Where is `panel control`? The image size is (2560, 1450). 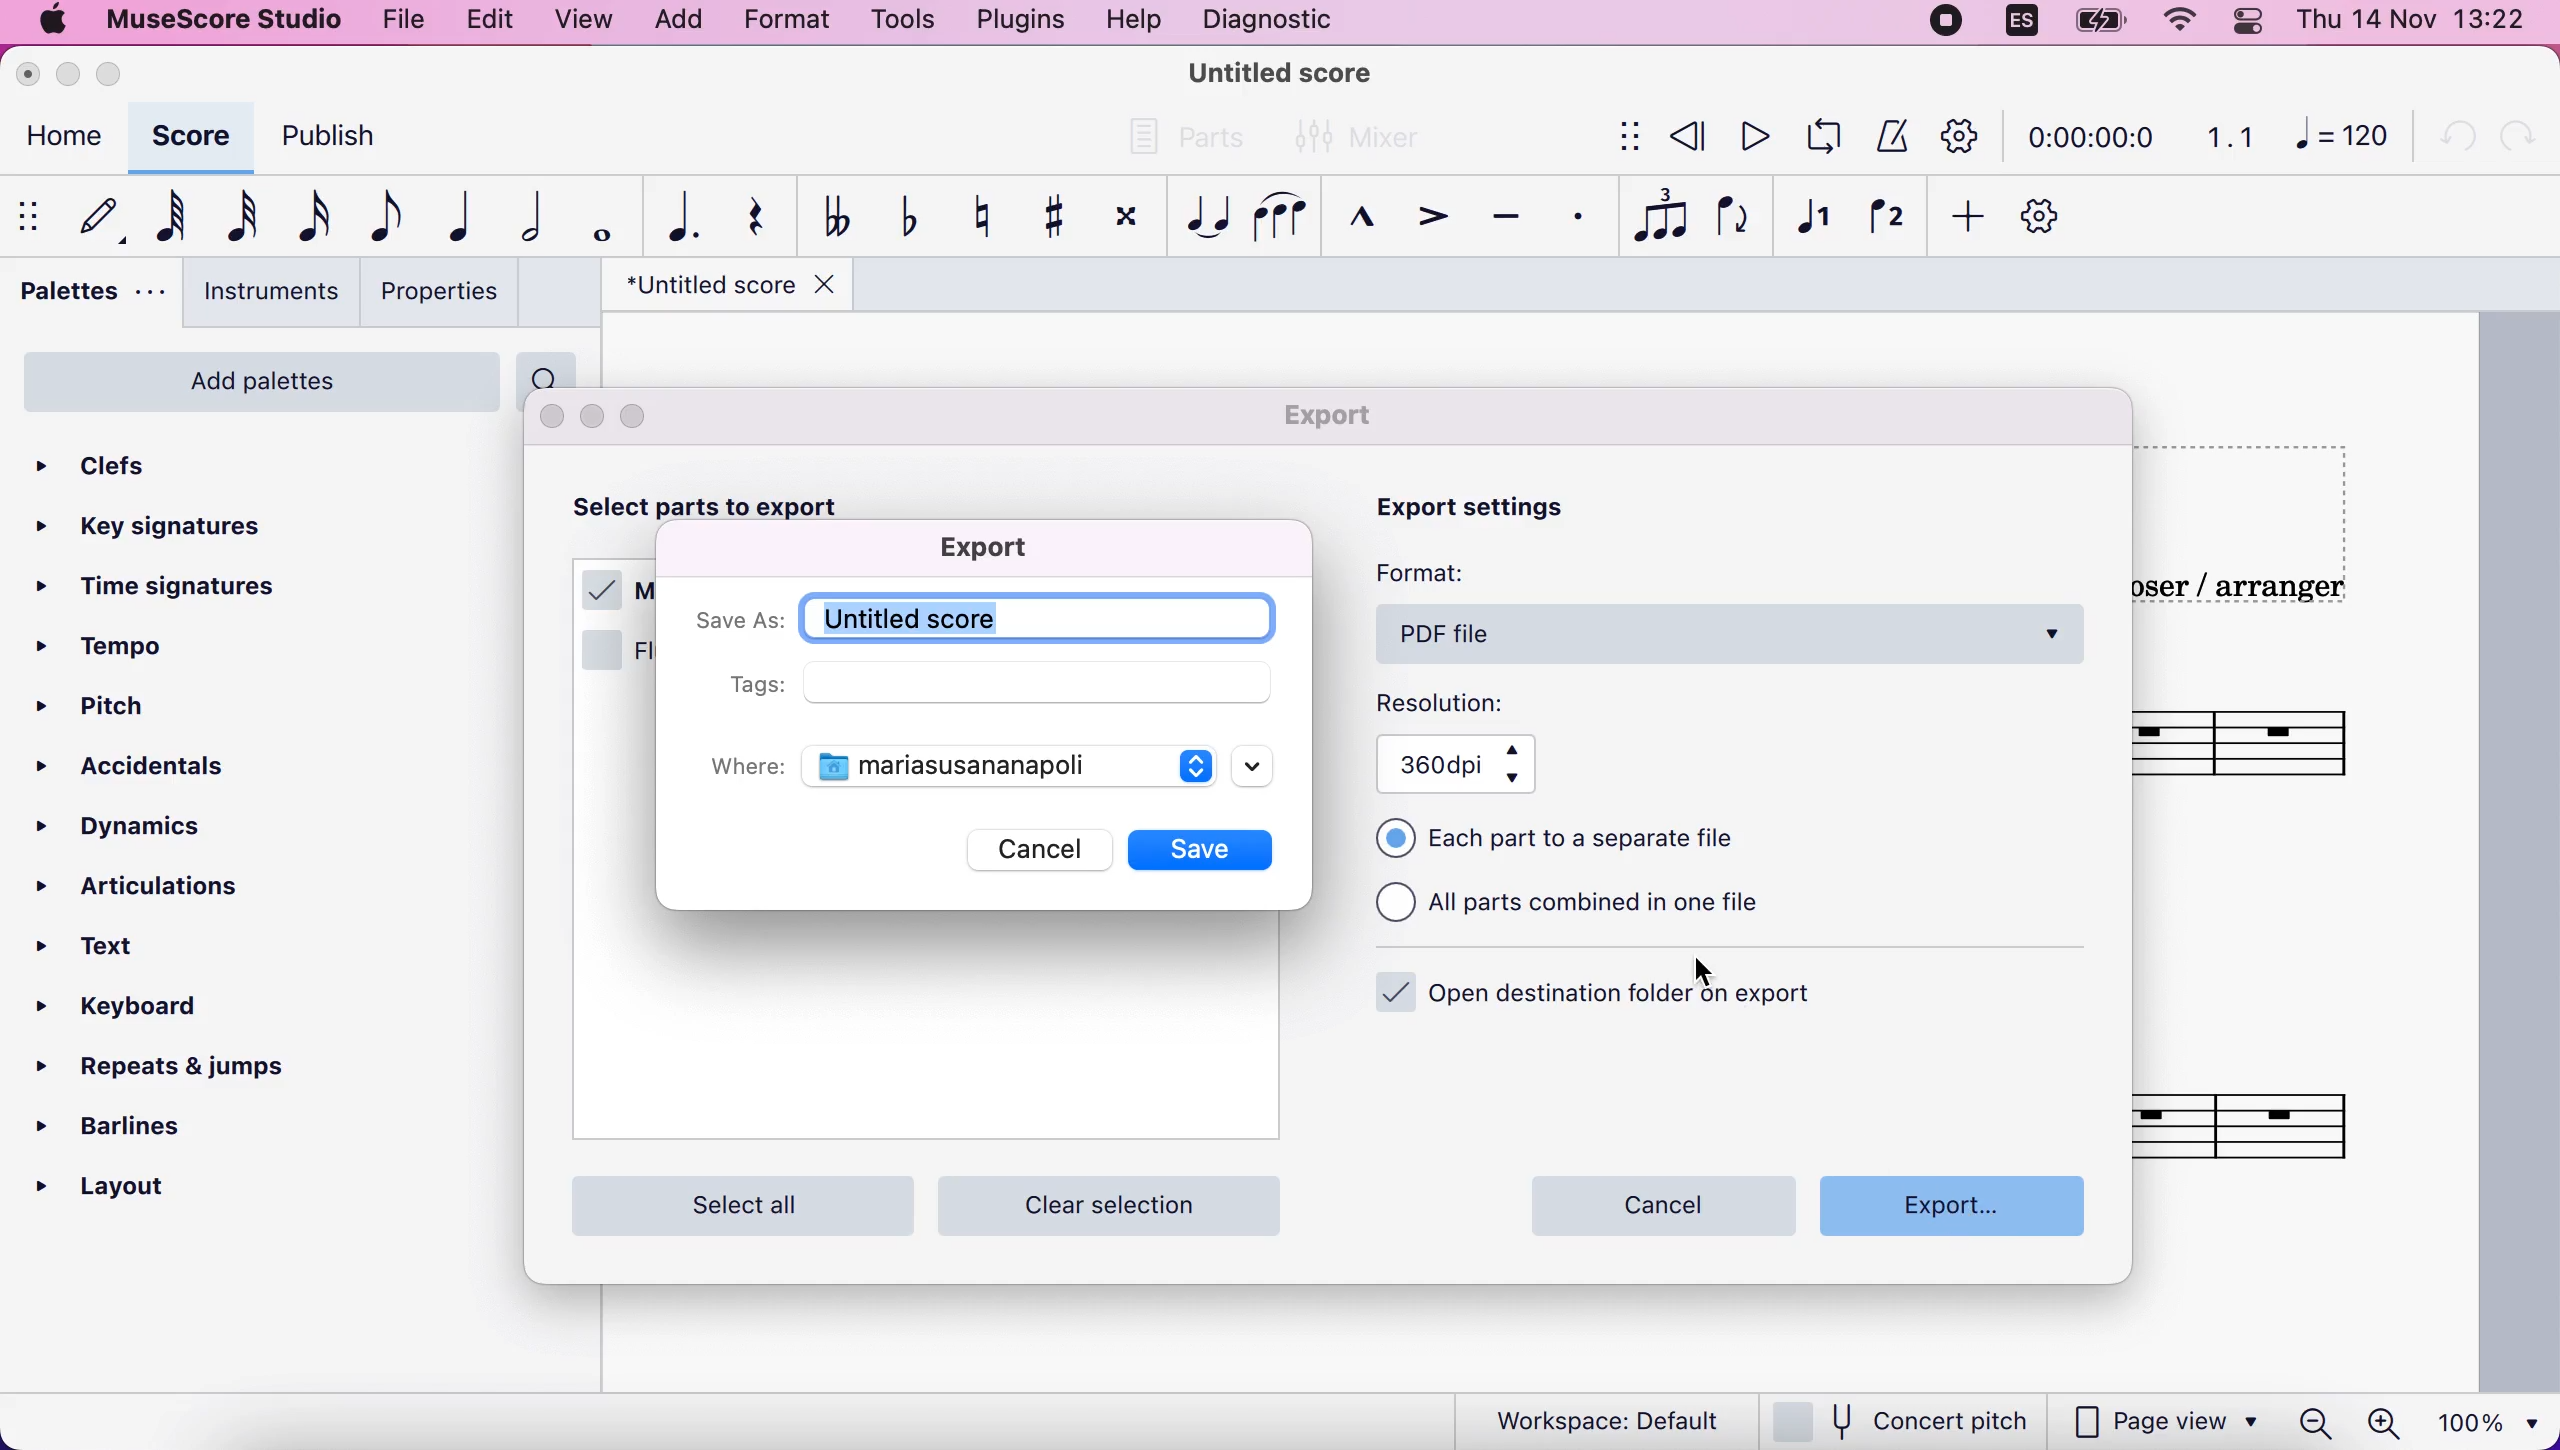
panel control is located at coordinates (2250, 25).